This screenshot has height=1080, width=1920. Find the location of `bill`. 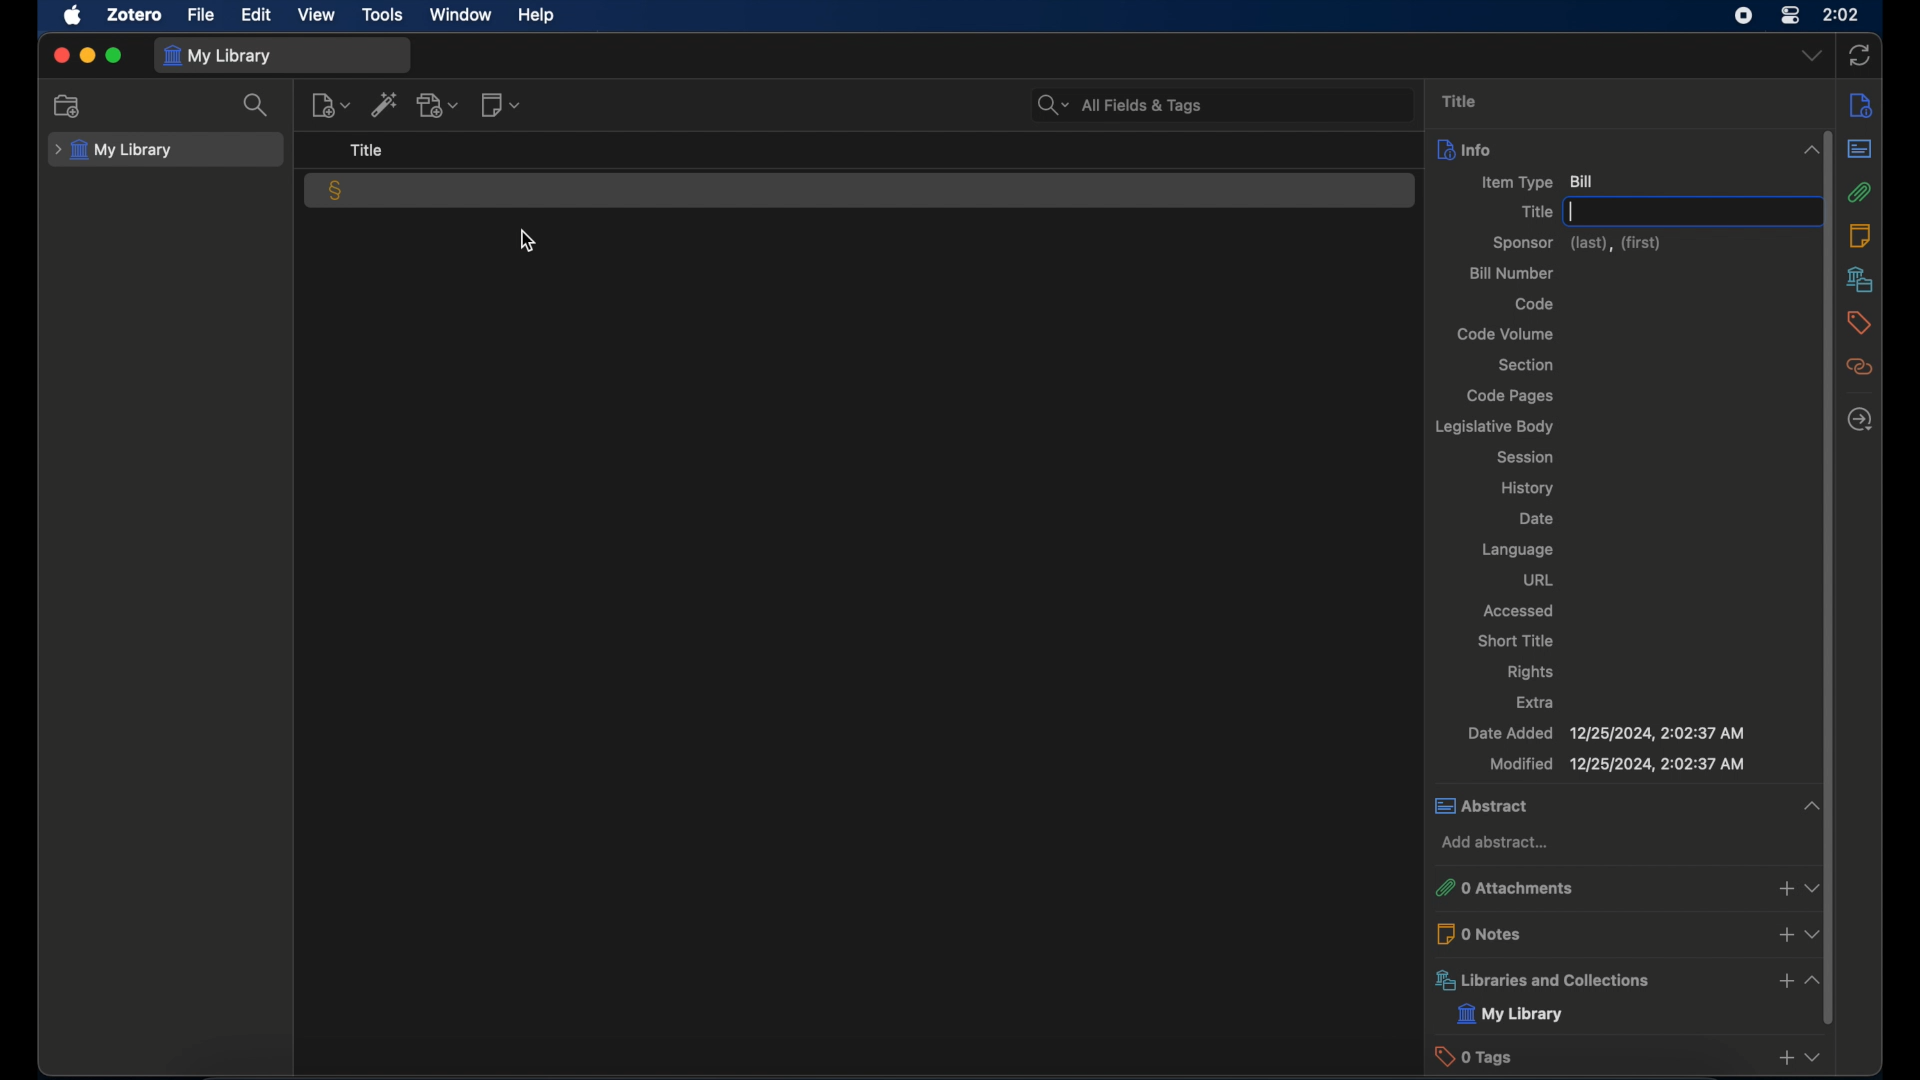

bill is located at coordinates (336, 191).